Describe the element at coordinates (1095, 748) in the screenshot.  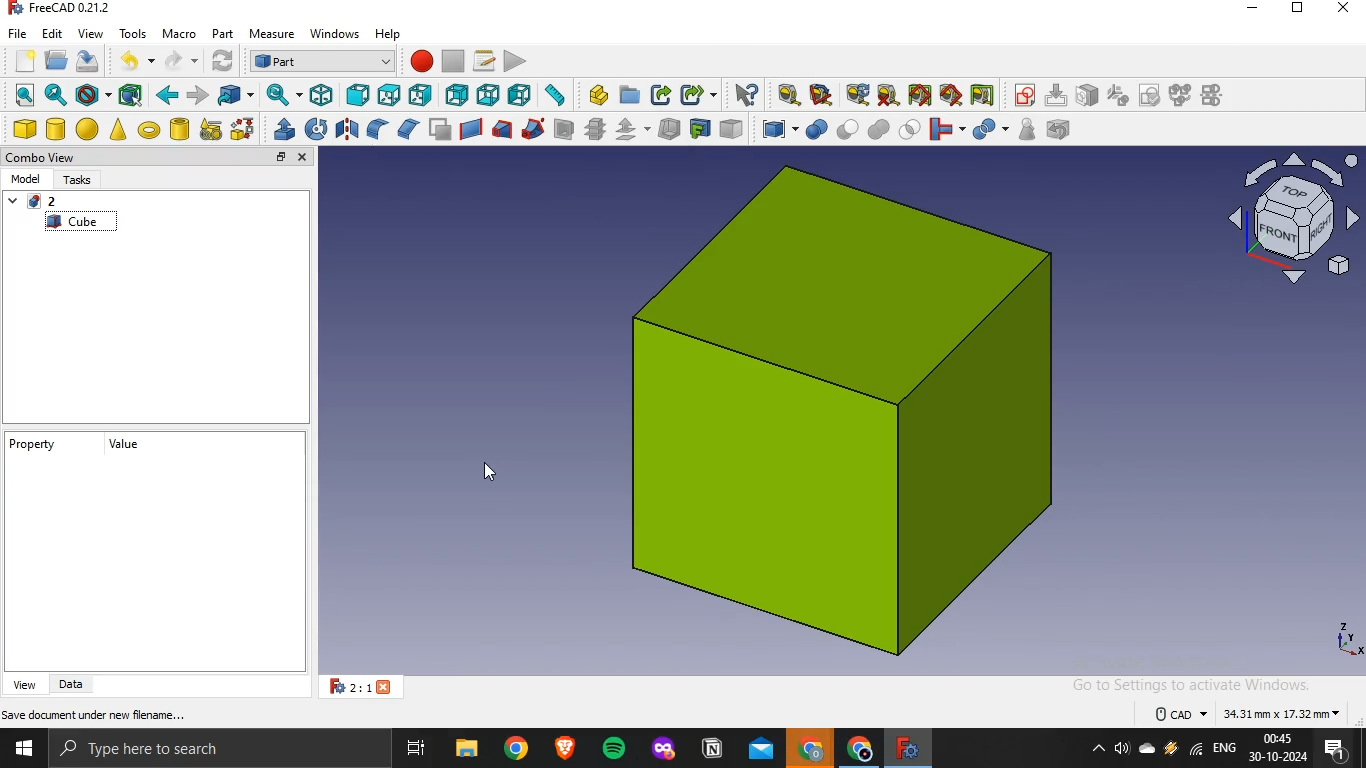
I see `show hidden icons ` at that location.